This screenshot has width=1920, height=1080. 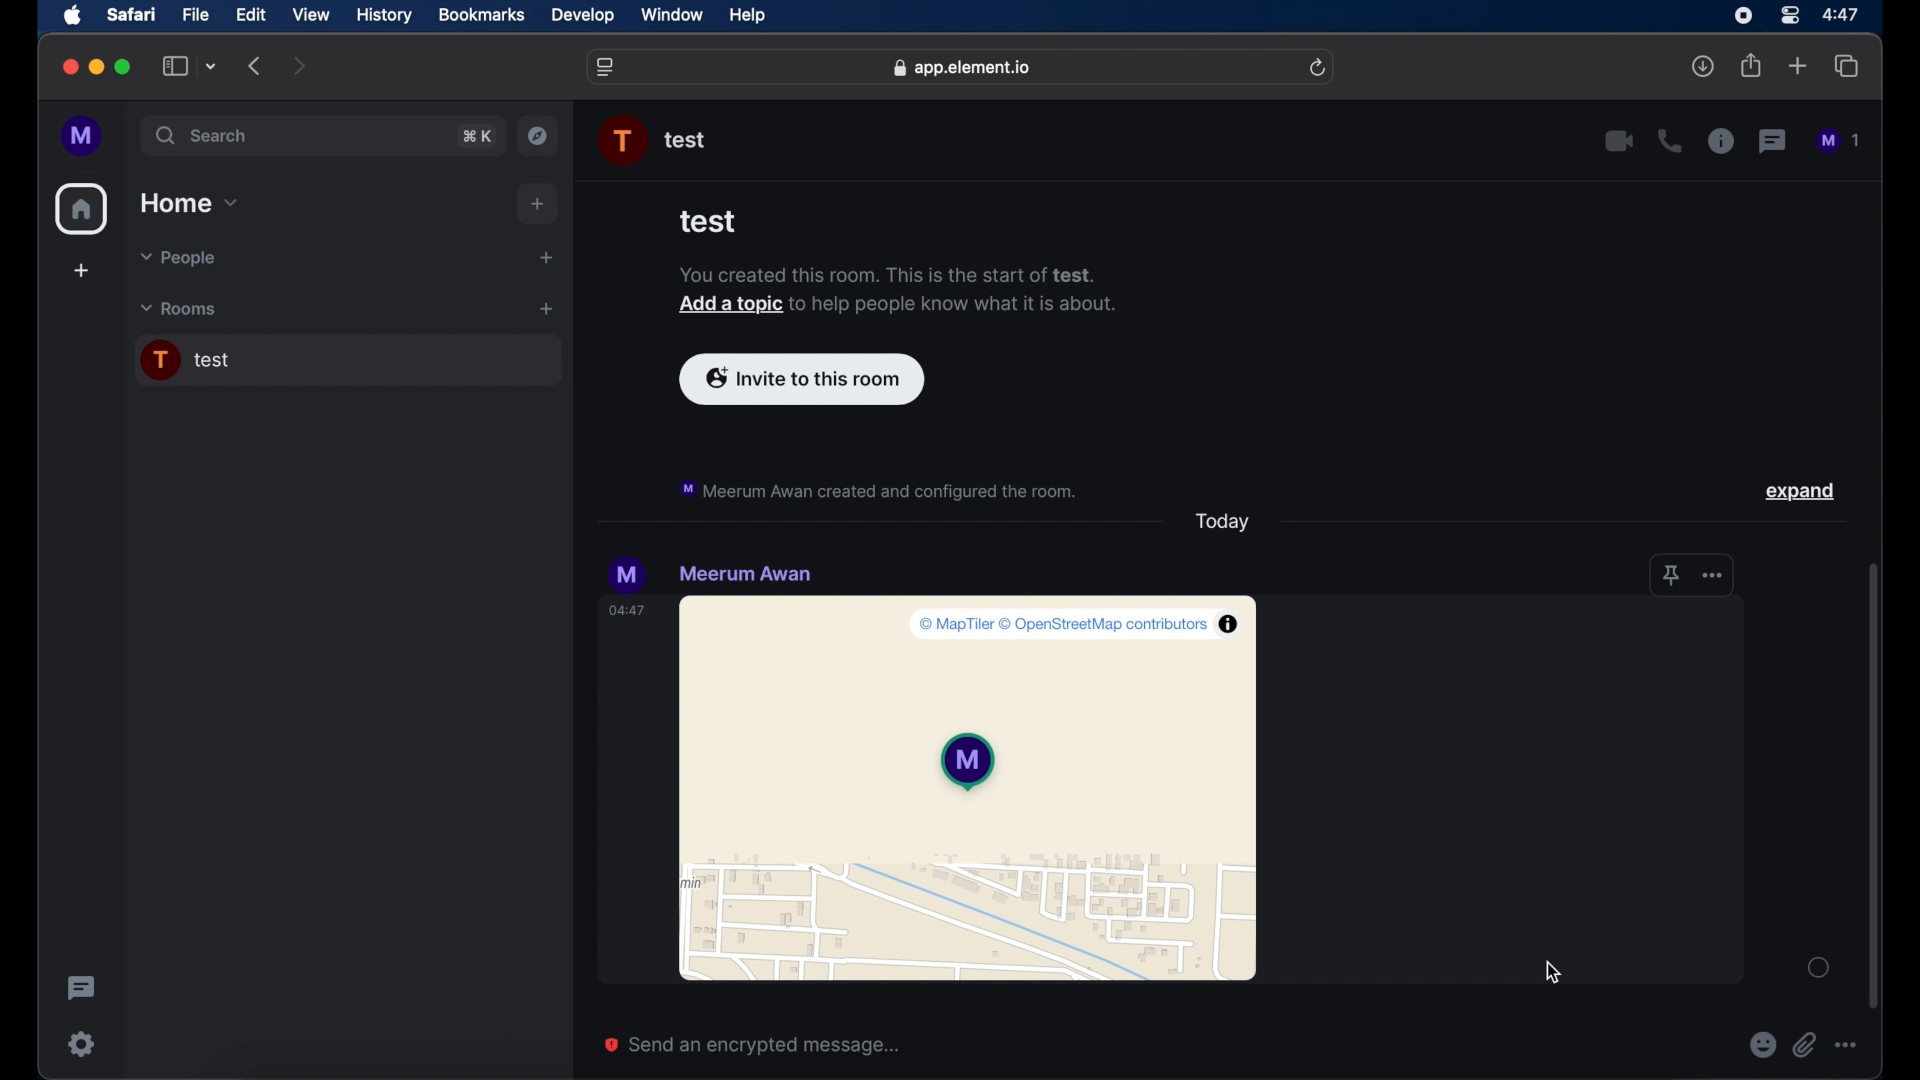 I want to click on profile picture, so click(x=629, y=573).